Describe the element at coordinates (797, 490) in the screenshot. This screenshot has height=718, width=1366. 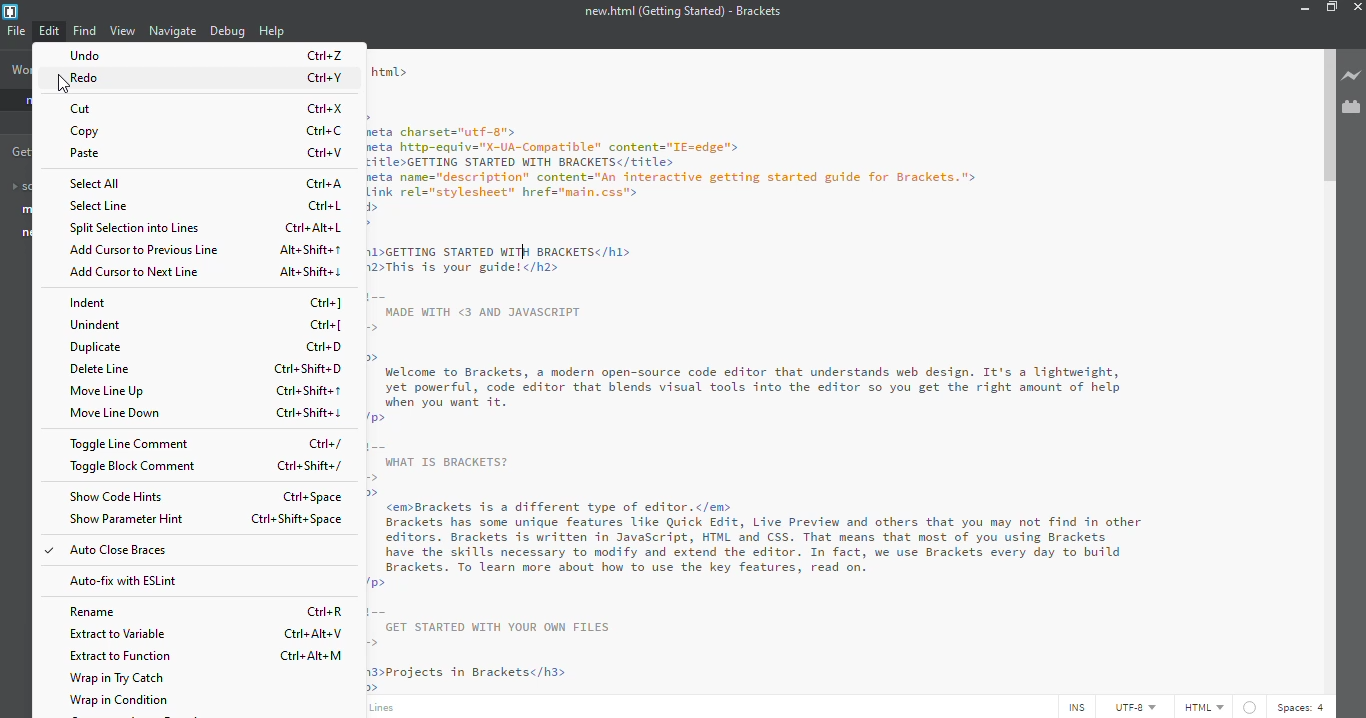
I see `MADE WITH <3 AND JAVASCRIPT

—

w®>
Welcome to Brackets, a modern open-source code editor that understands web design. It's a lightweight,
yet powerful, code editor that blends visual tools into the editor so you get the right amount of help
when you want it.

<I>
WHAT IS BRACKETS?

—

w®>
<emBrackets is a different type of editor.</em>
Brackets has some unique features like Quick Edit, Live Preview and others that you may not find in other
editors. Brackets is written in JavaScript, HTML and CSS. That means that most of you using Brackets
have the skills necessary to modify and extend the editor. In fact, we use Brackets every day to build
Brackets. To learn more about how to use the key features, read on.

<I>

ie
GET STARTED WITH YOUR OWN FILES

<h3>Projects in Brackets</h3>

pro` at that location.